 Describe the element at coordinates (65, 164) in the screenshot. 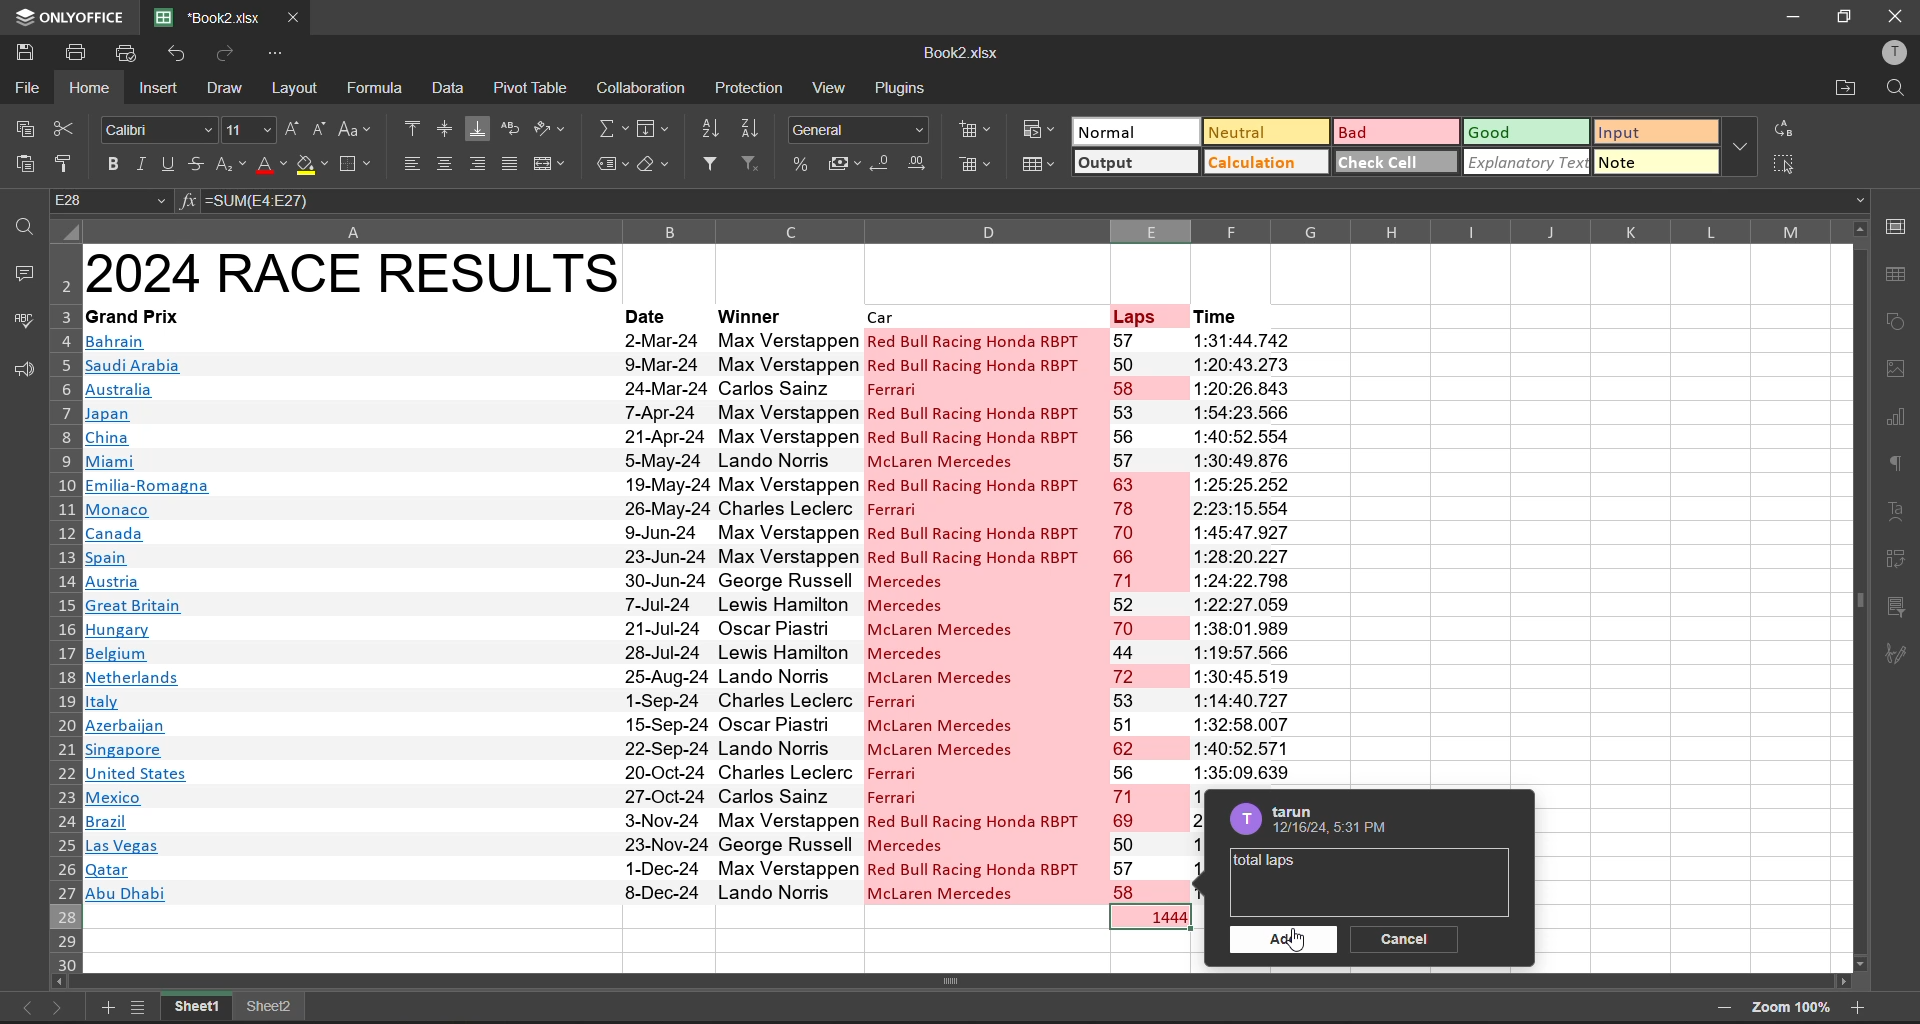

I see `copy style` at that location.